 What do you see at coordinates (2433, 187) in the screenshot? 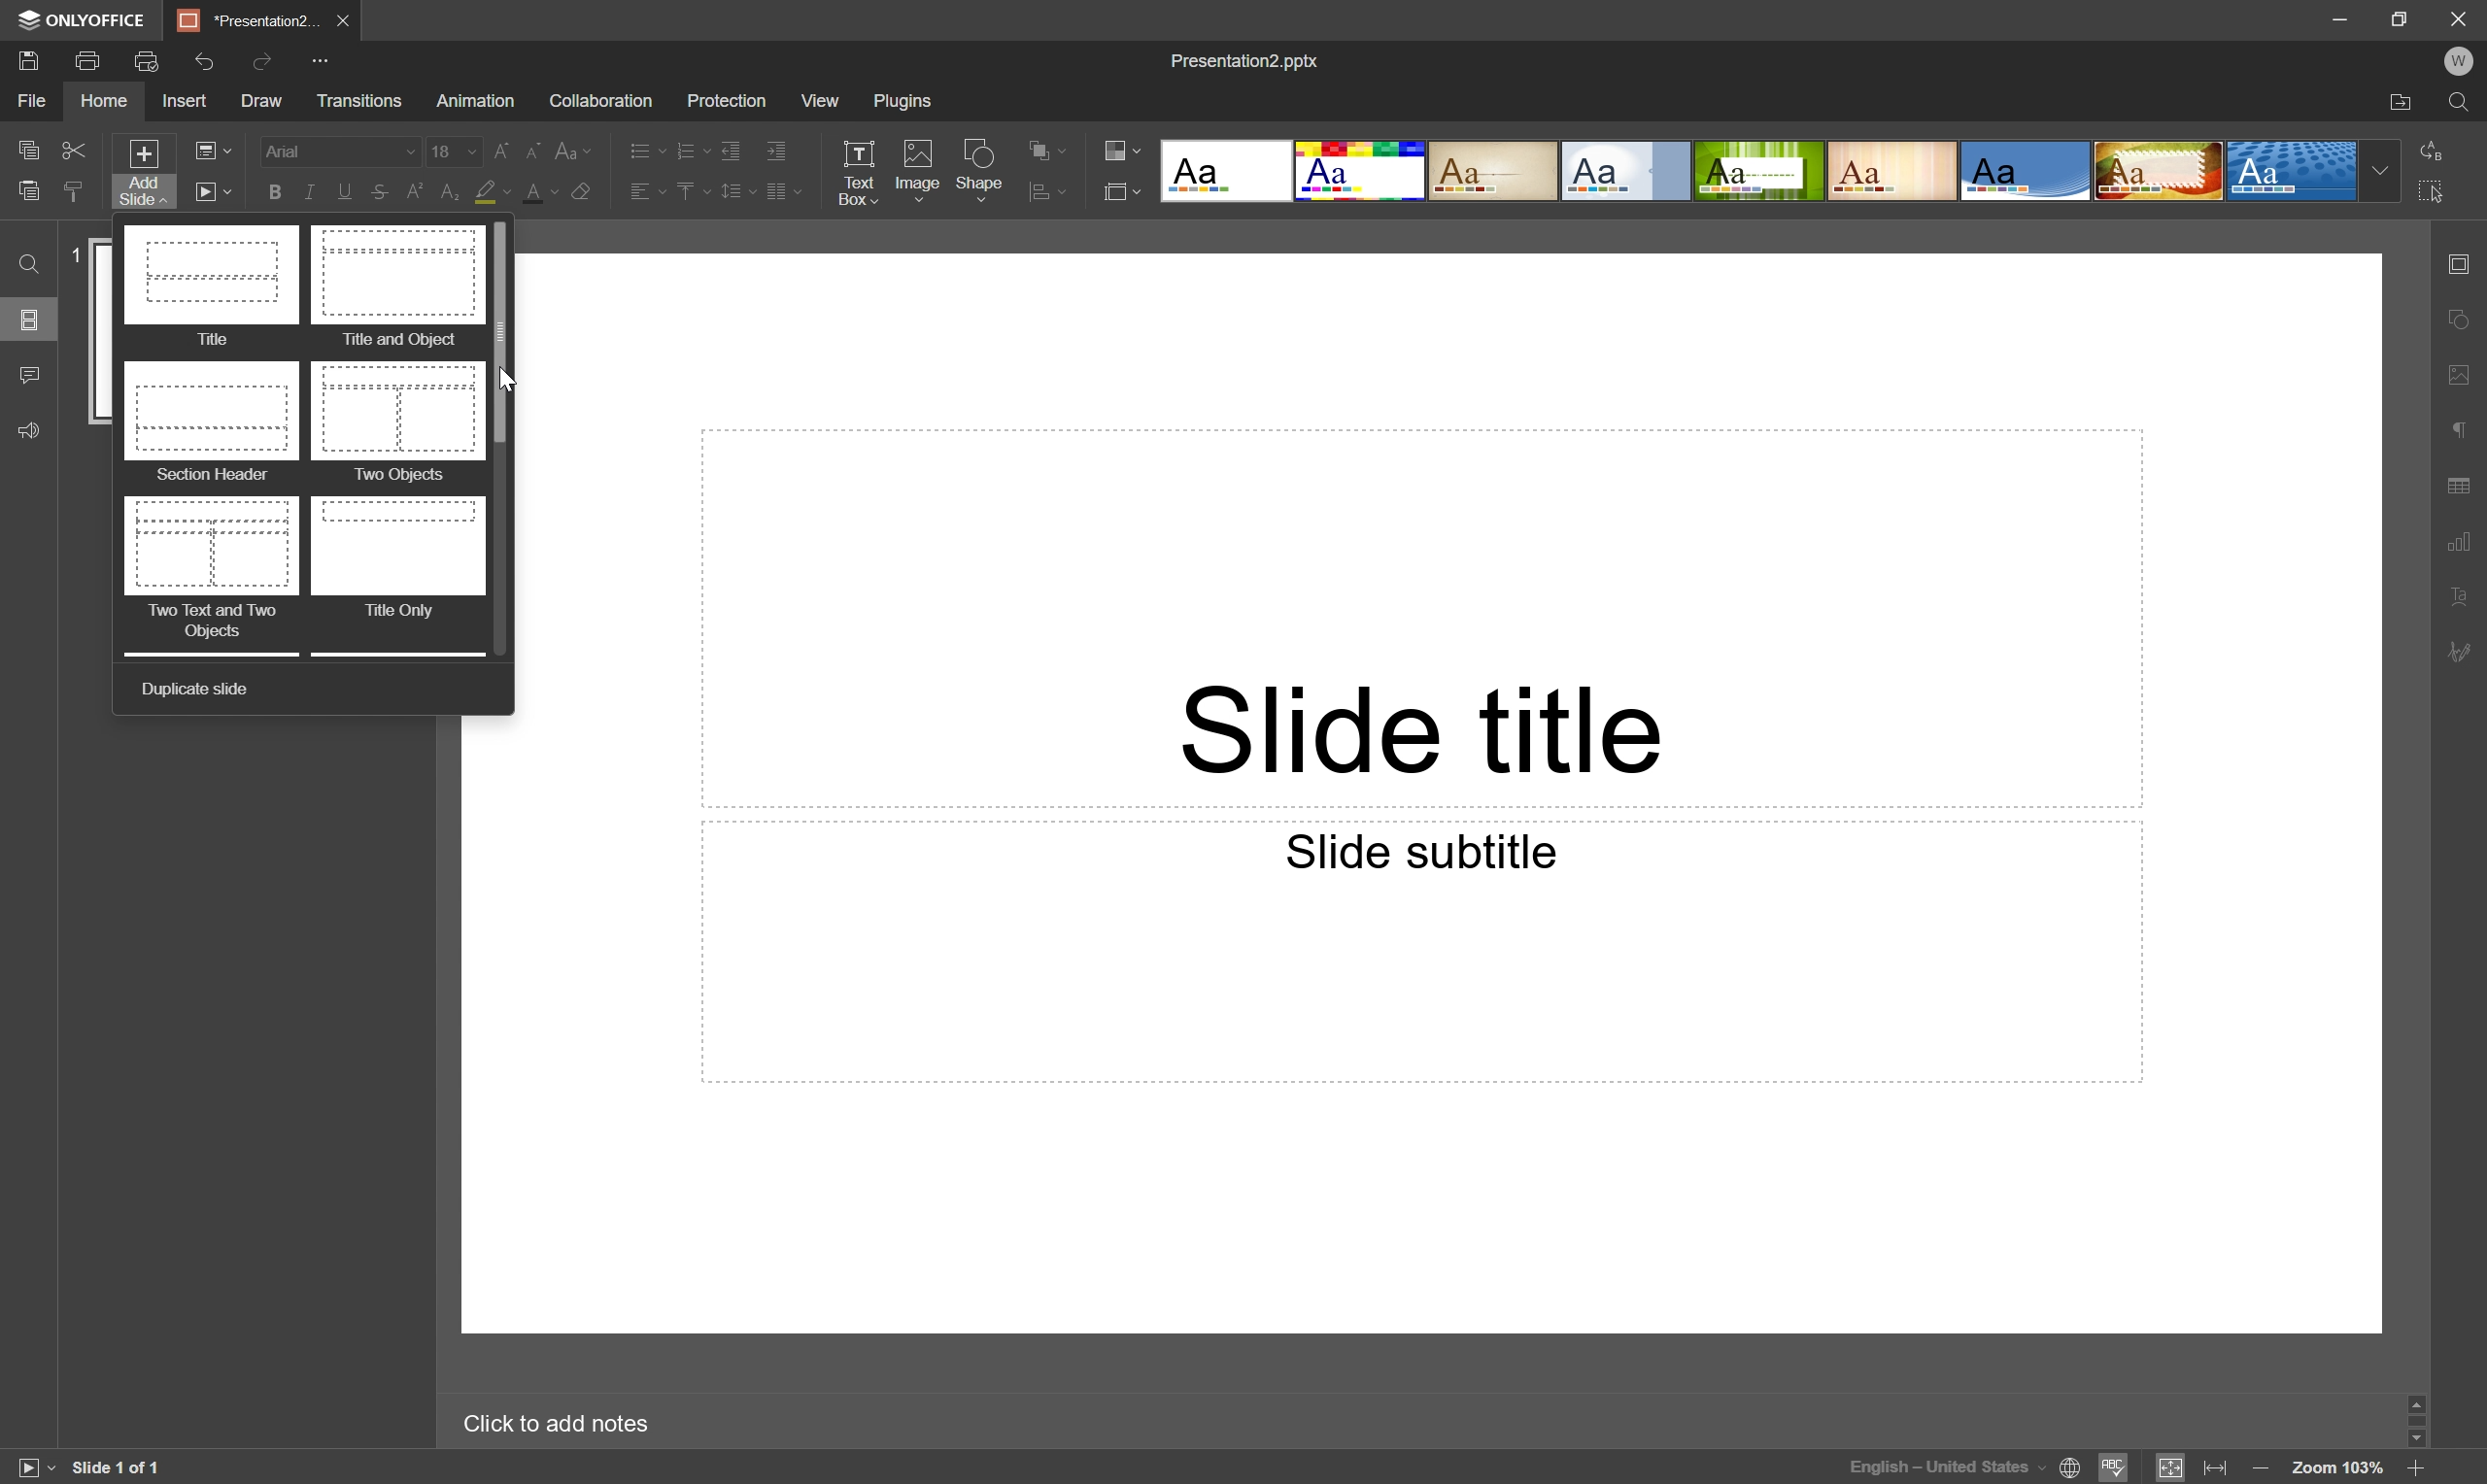
I see `Select all` at bounding box center [2433, 187].